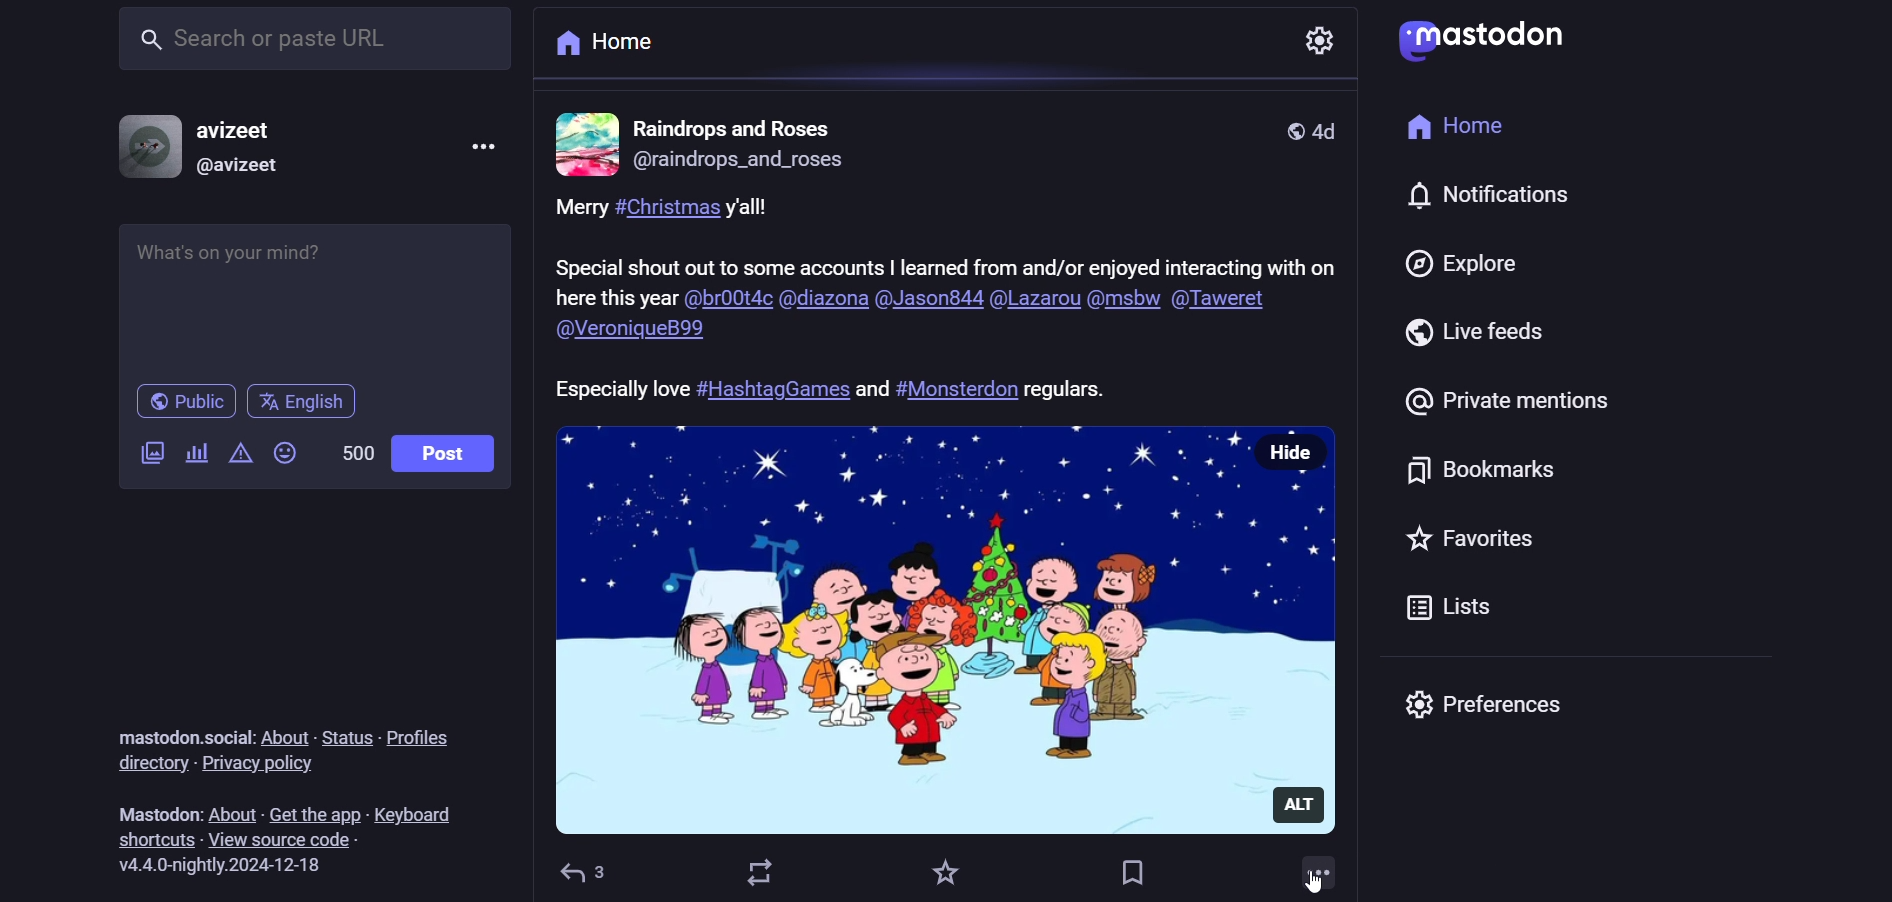 The width and height of the screenshot is (1892, 902). I want to click on text, so click(142, 805).